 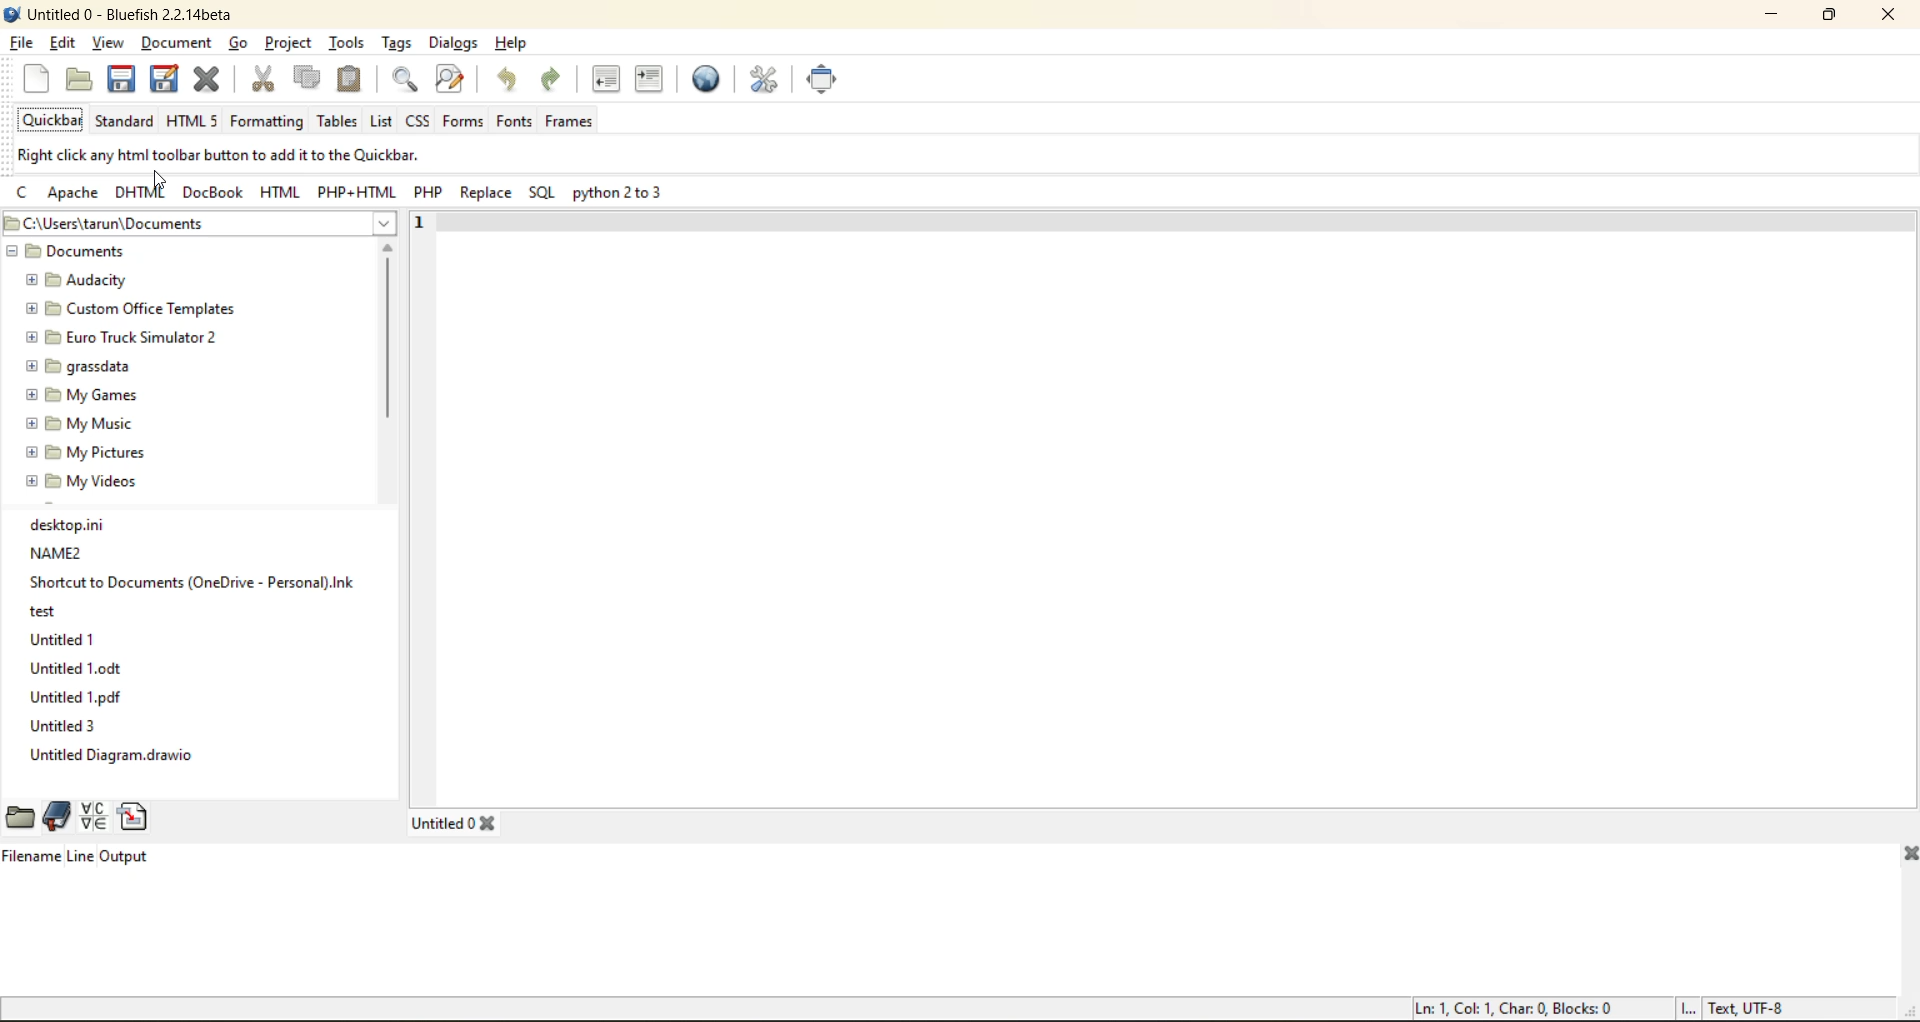 I want to click on edit, so click(x=65, y=43).